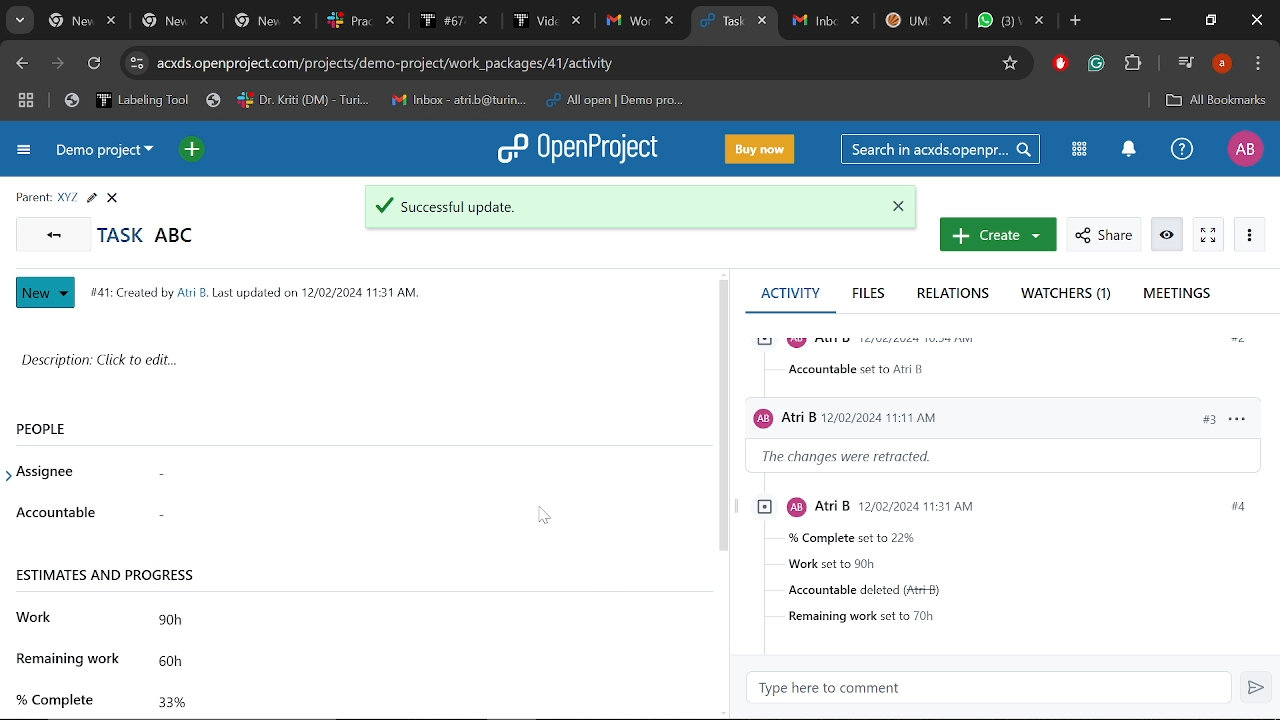 The width and height of the screenshot is (1280, 720). I want to click on accountable, so click(55, 512).